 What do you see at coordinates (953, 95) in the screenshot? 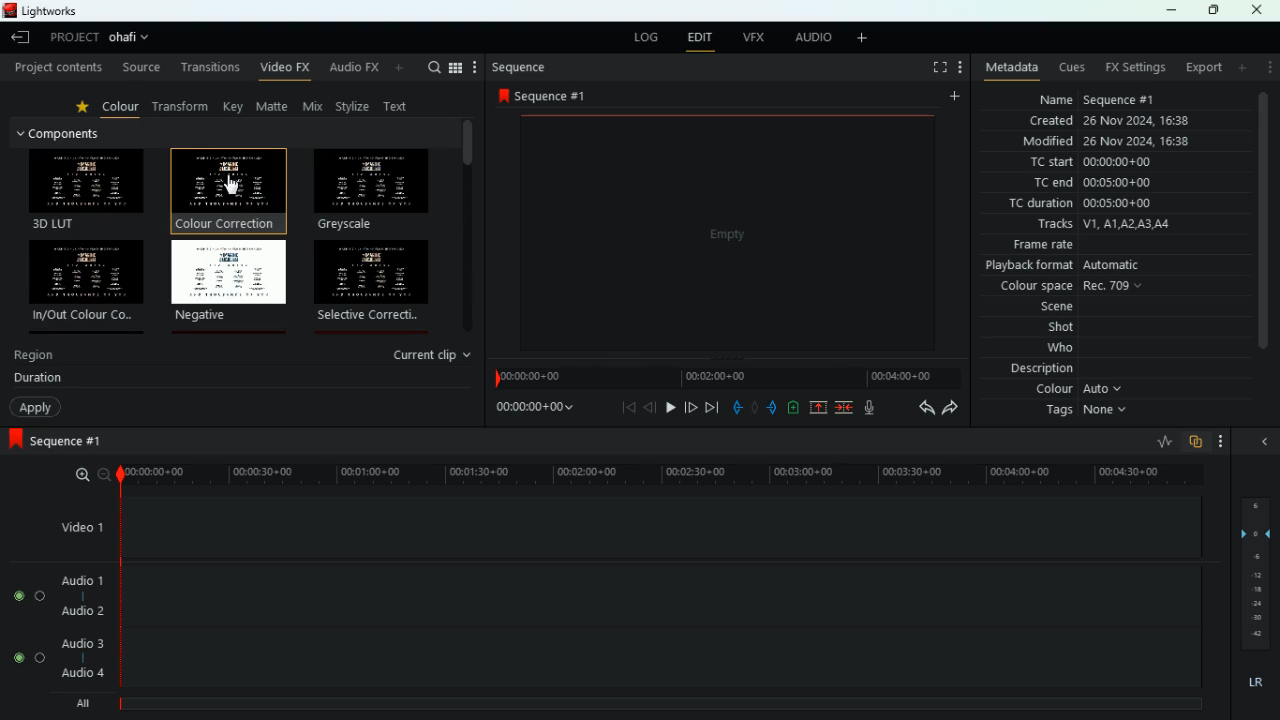
I see `more` at bounding box center [953, 95].